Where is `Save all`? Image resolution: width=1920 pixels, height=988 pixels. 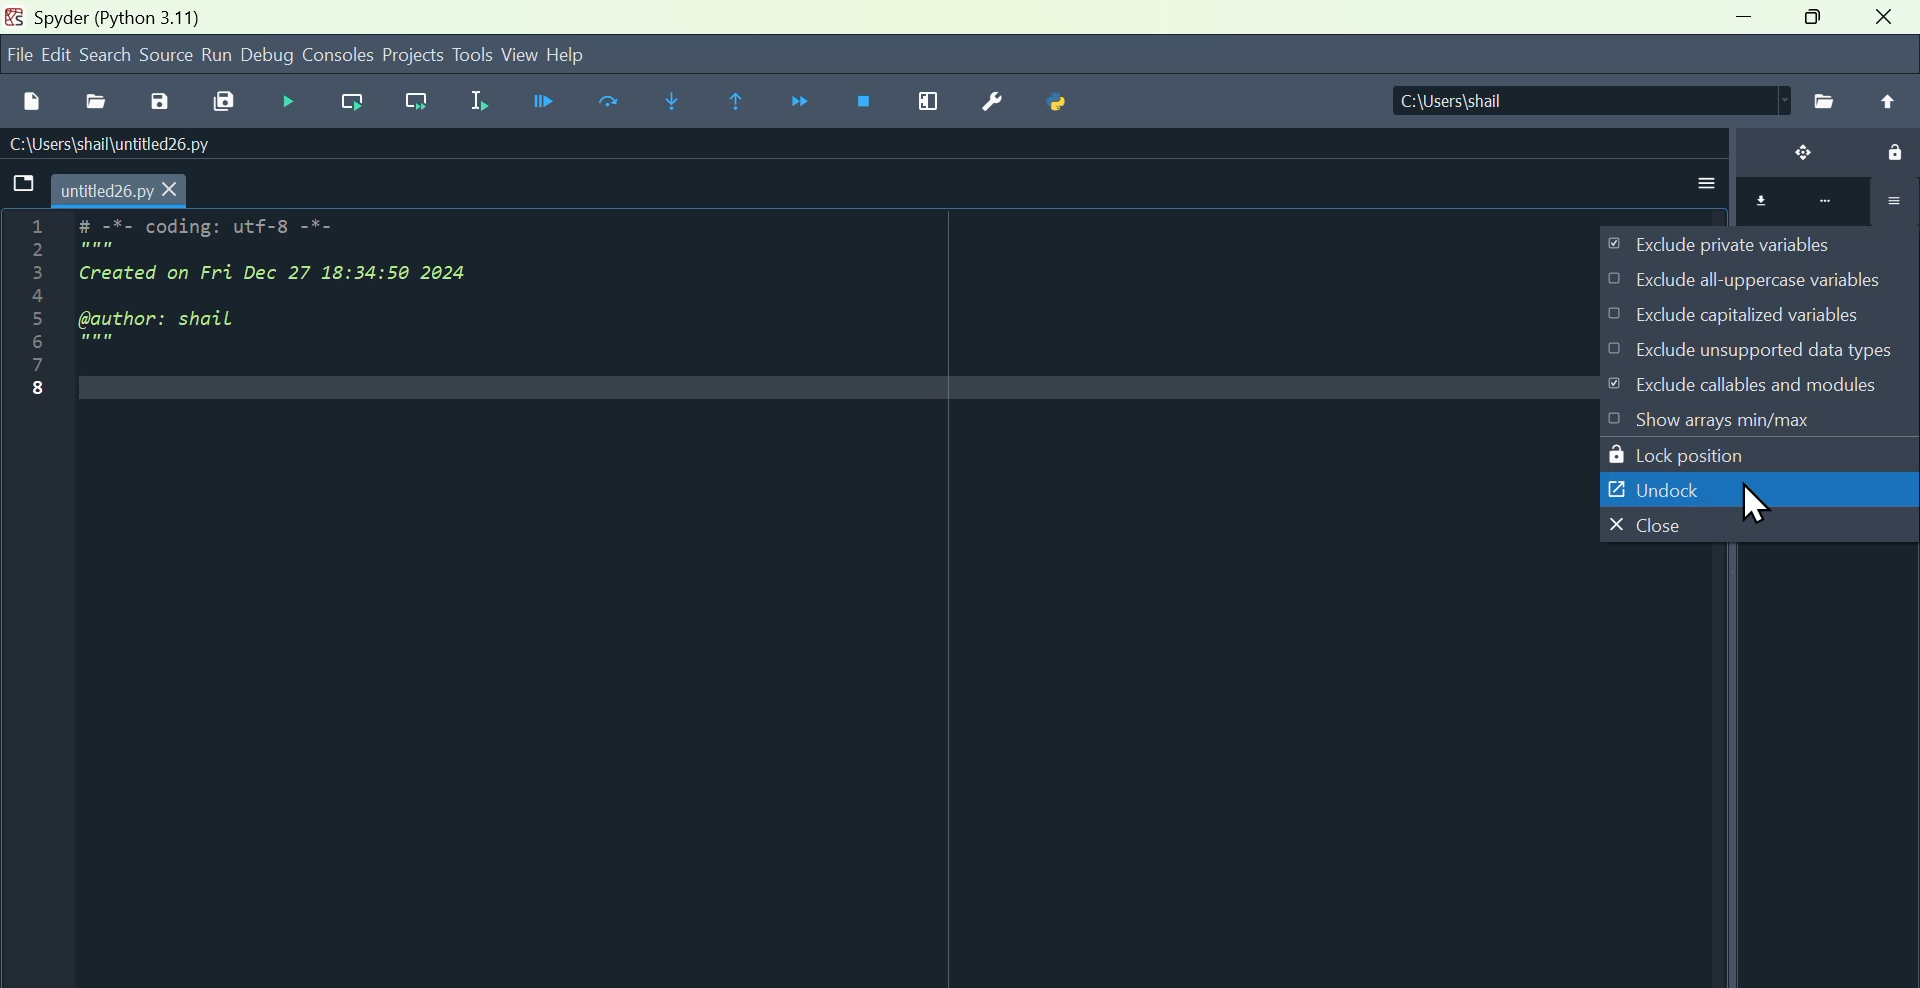 Save all is located at coordinates (226, 102).